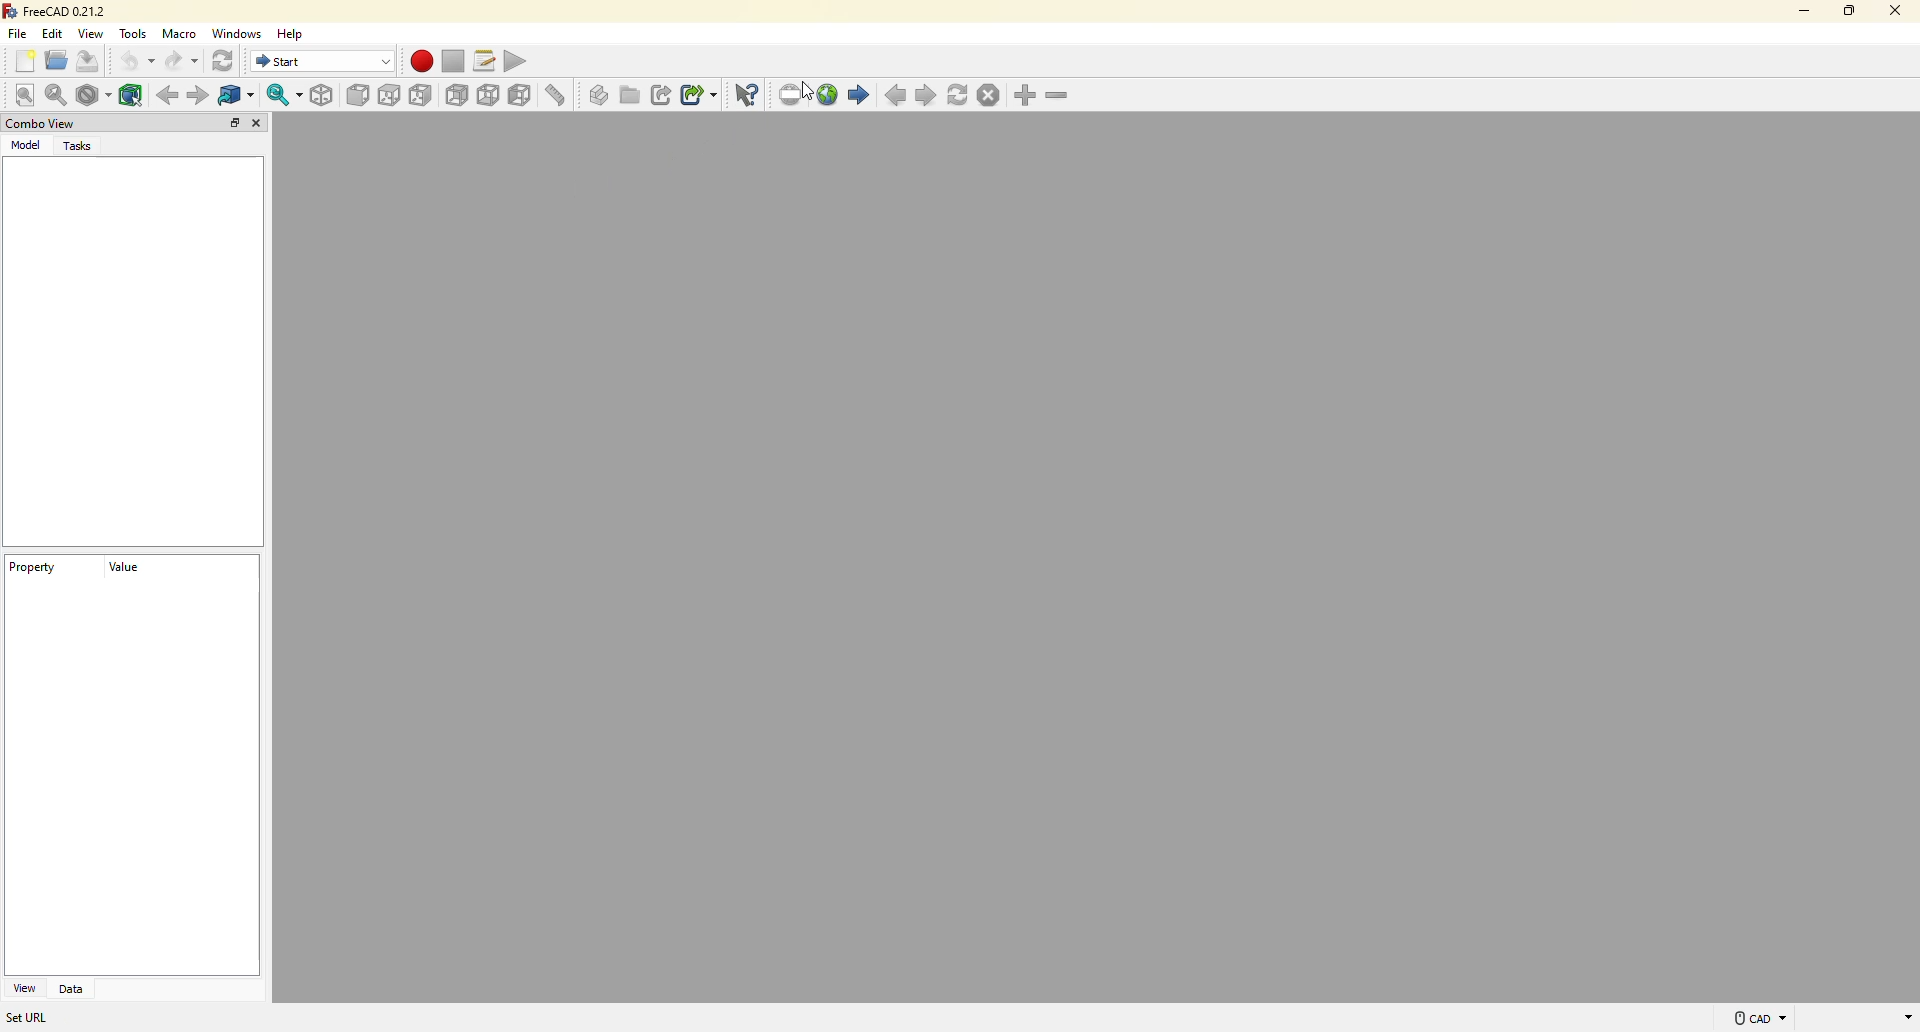 Image resolution: width=1920 pixels, height=1032 pixels. Describe the element at coordinates (55, 33) in the screenshot. I see `edit` at that location.